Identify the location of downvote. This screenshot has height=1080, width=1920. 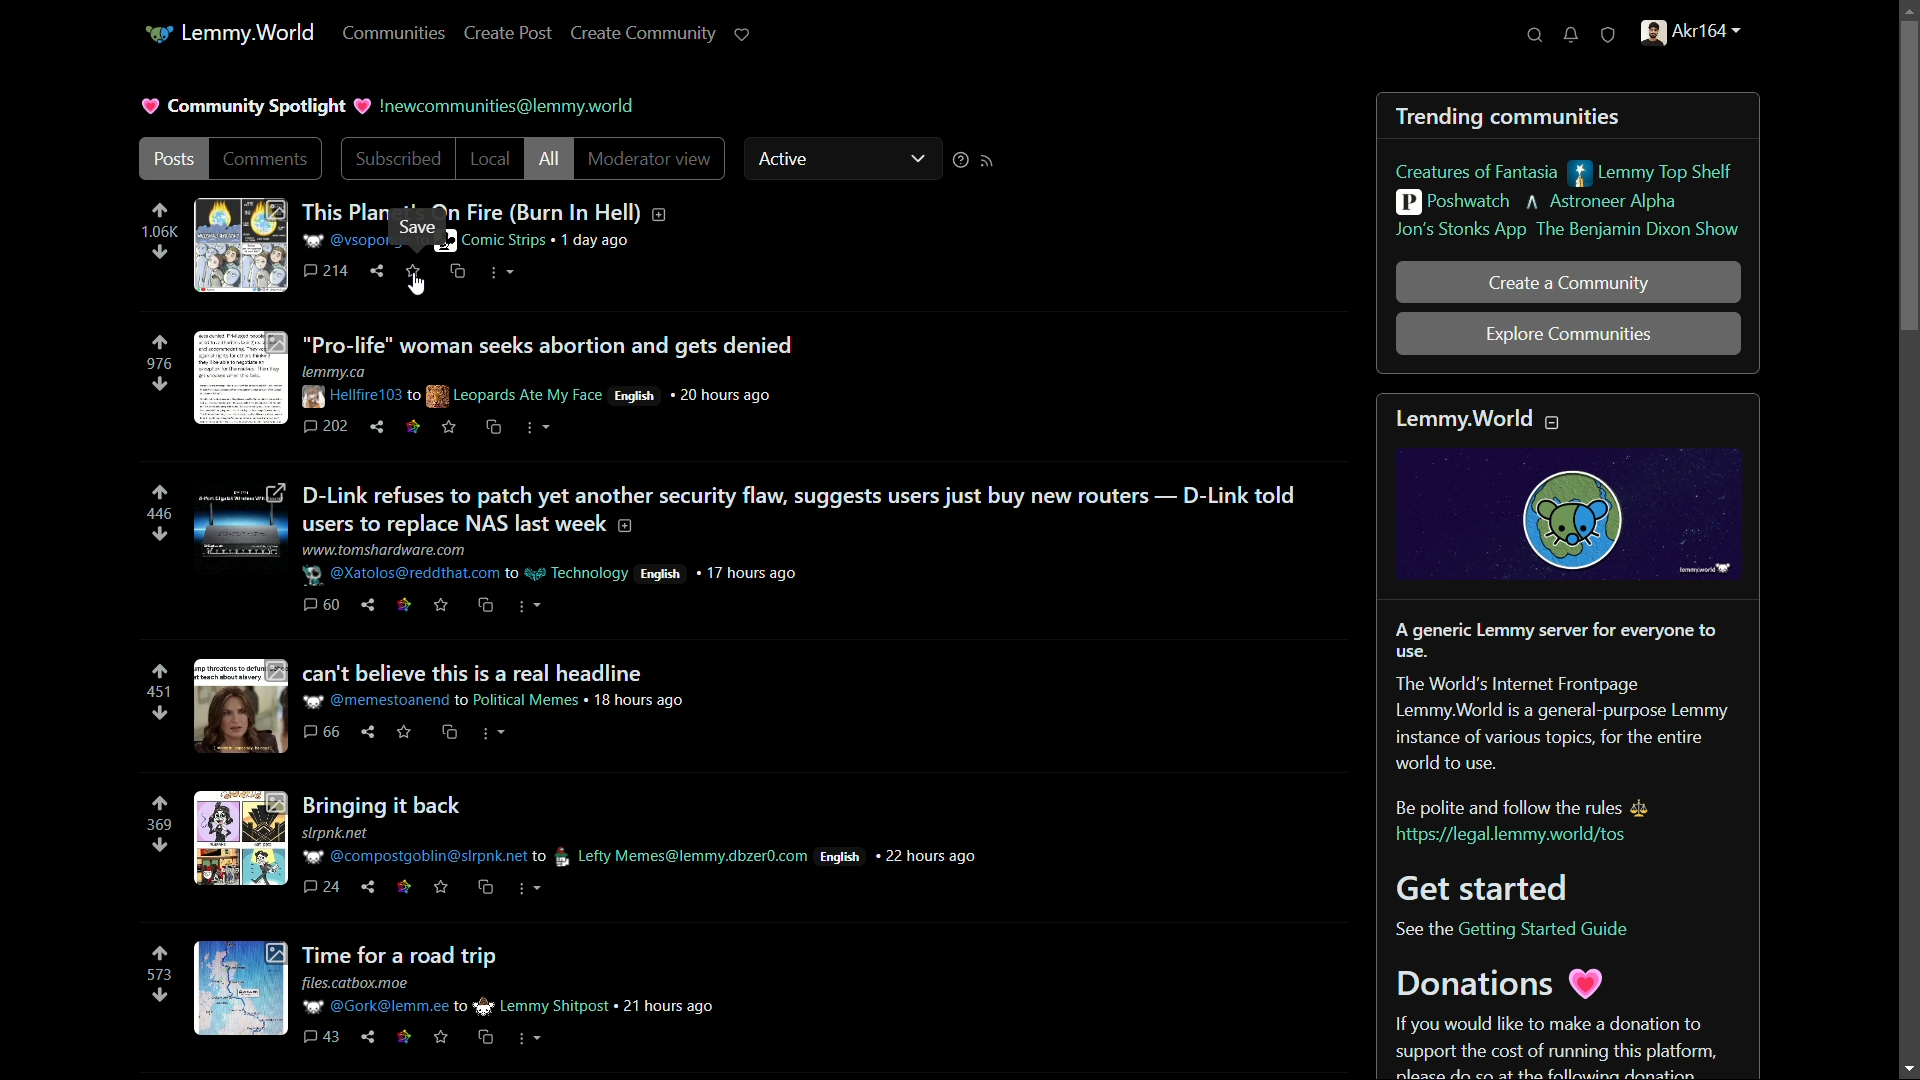
(160, 254).